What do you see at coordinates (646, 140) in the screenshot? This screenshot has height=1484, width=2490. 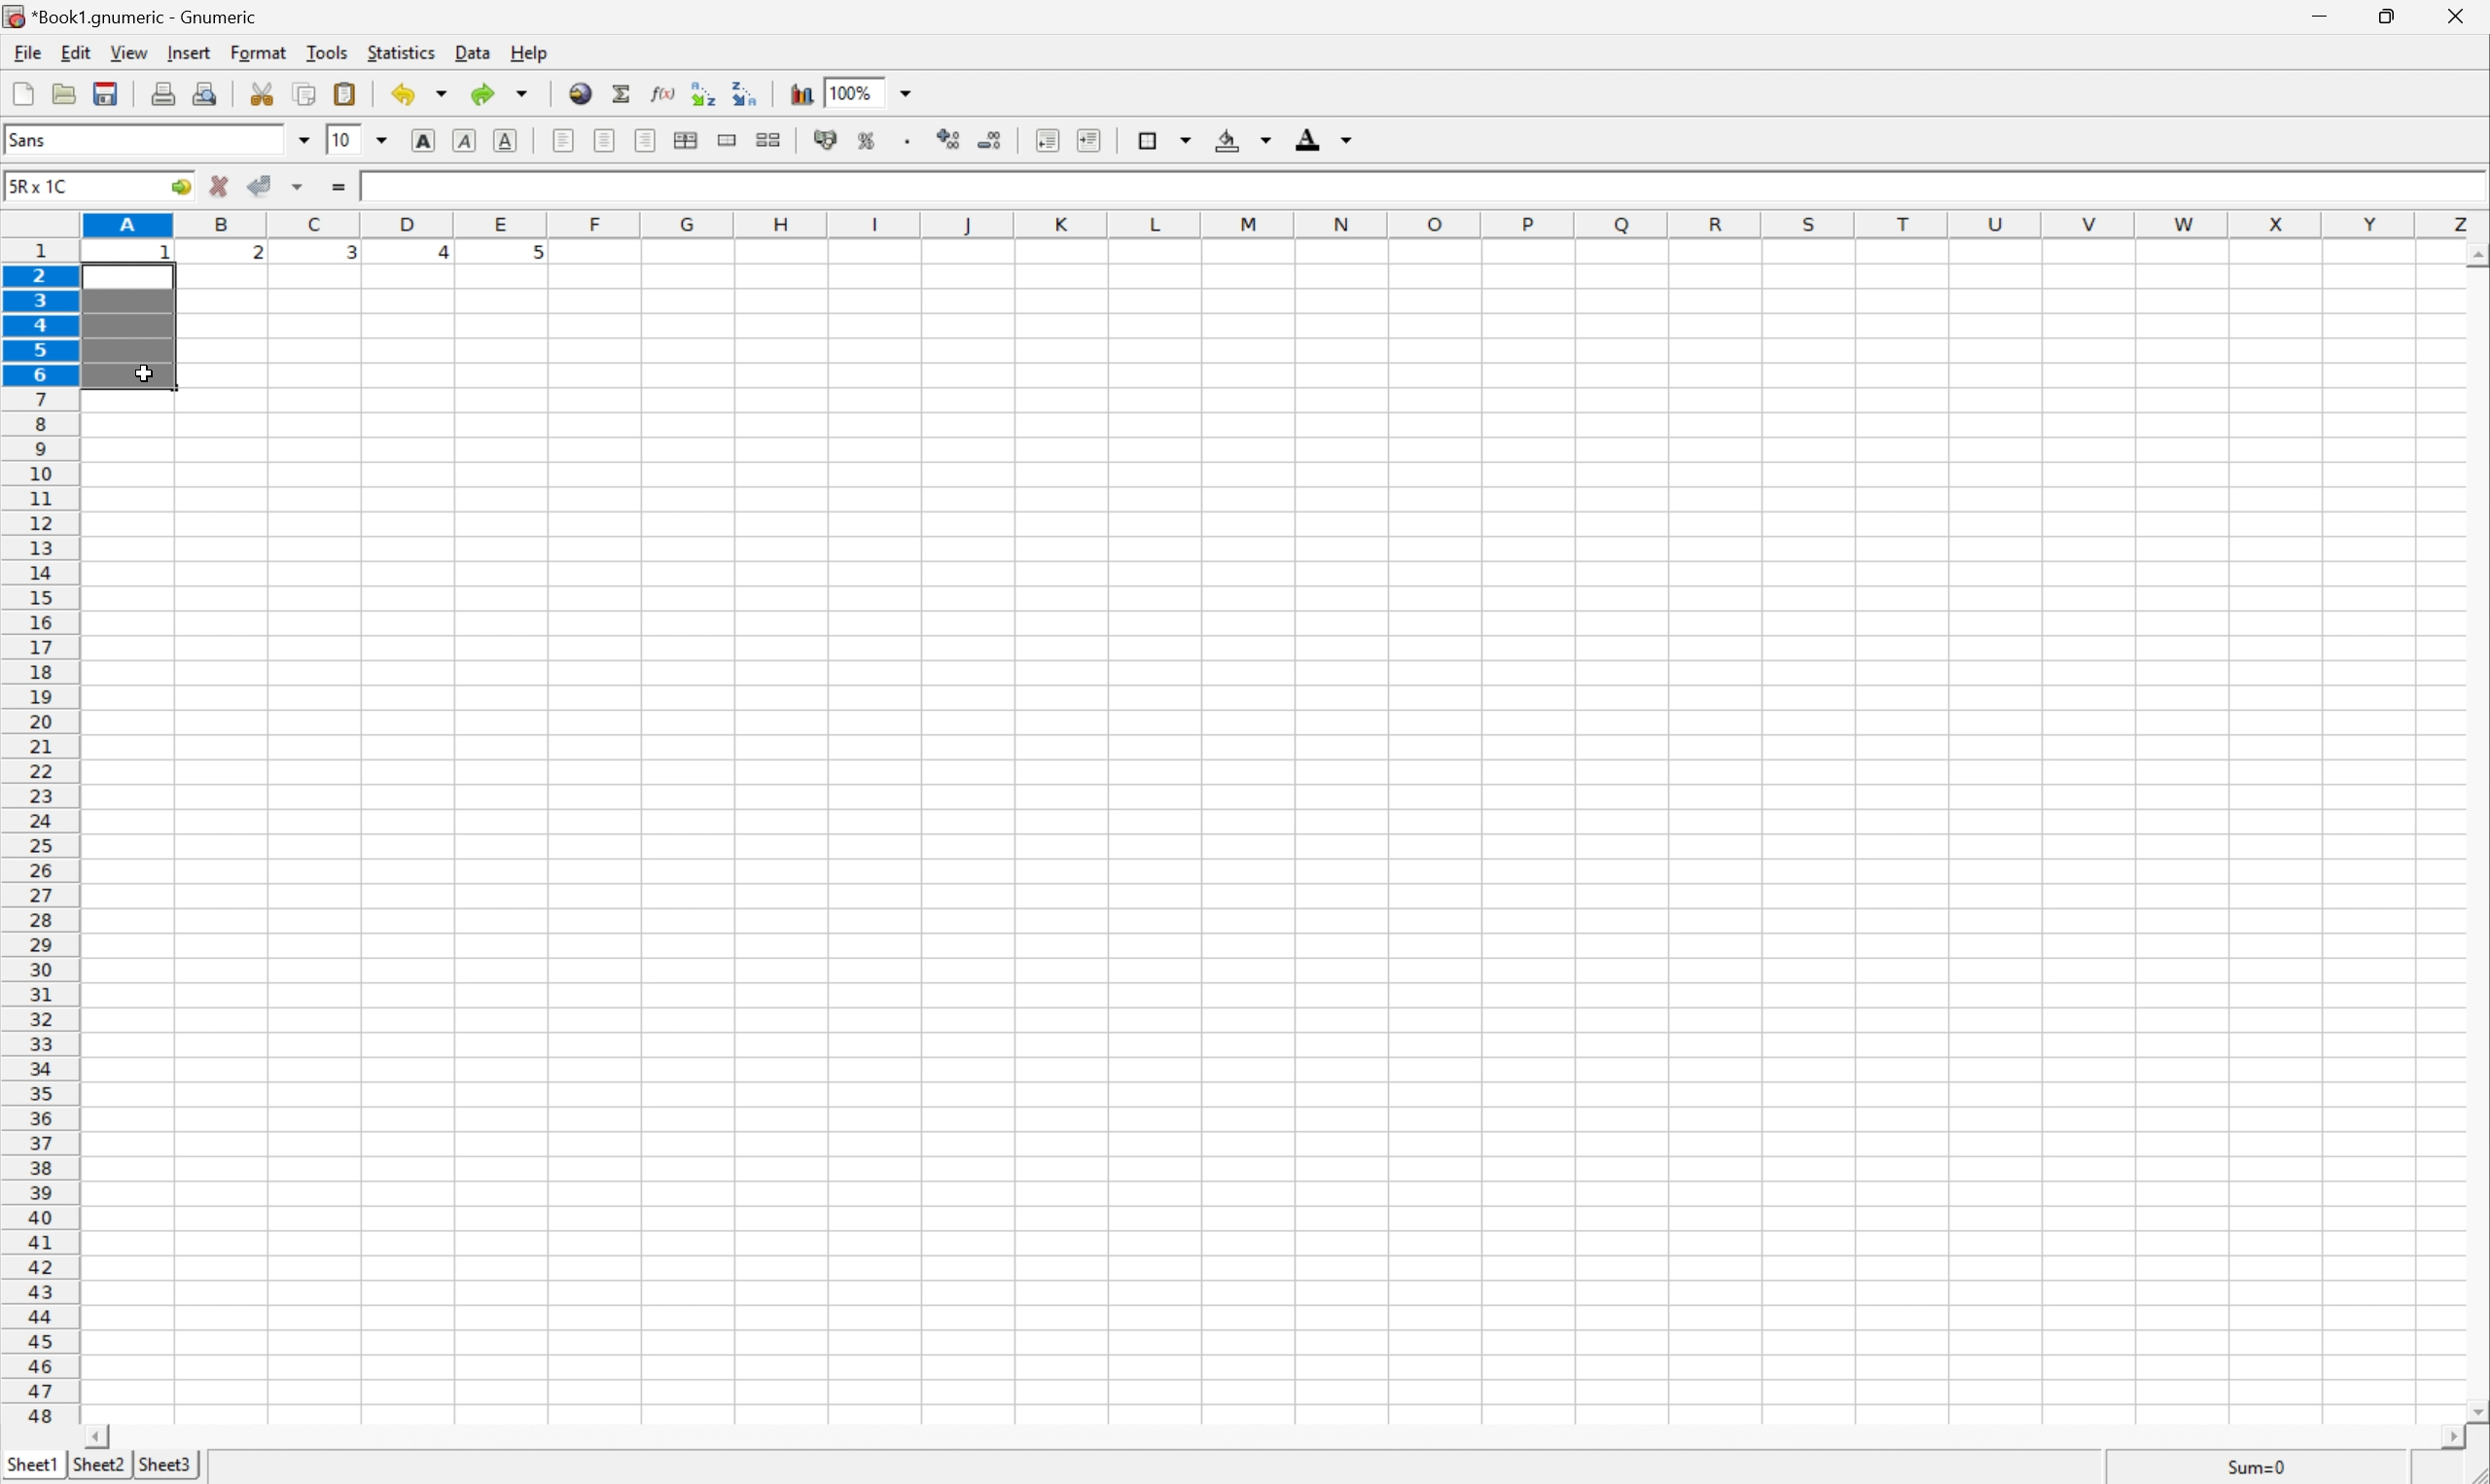 I see `align right` at bounding box center [646, 140].